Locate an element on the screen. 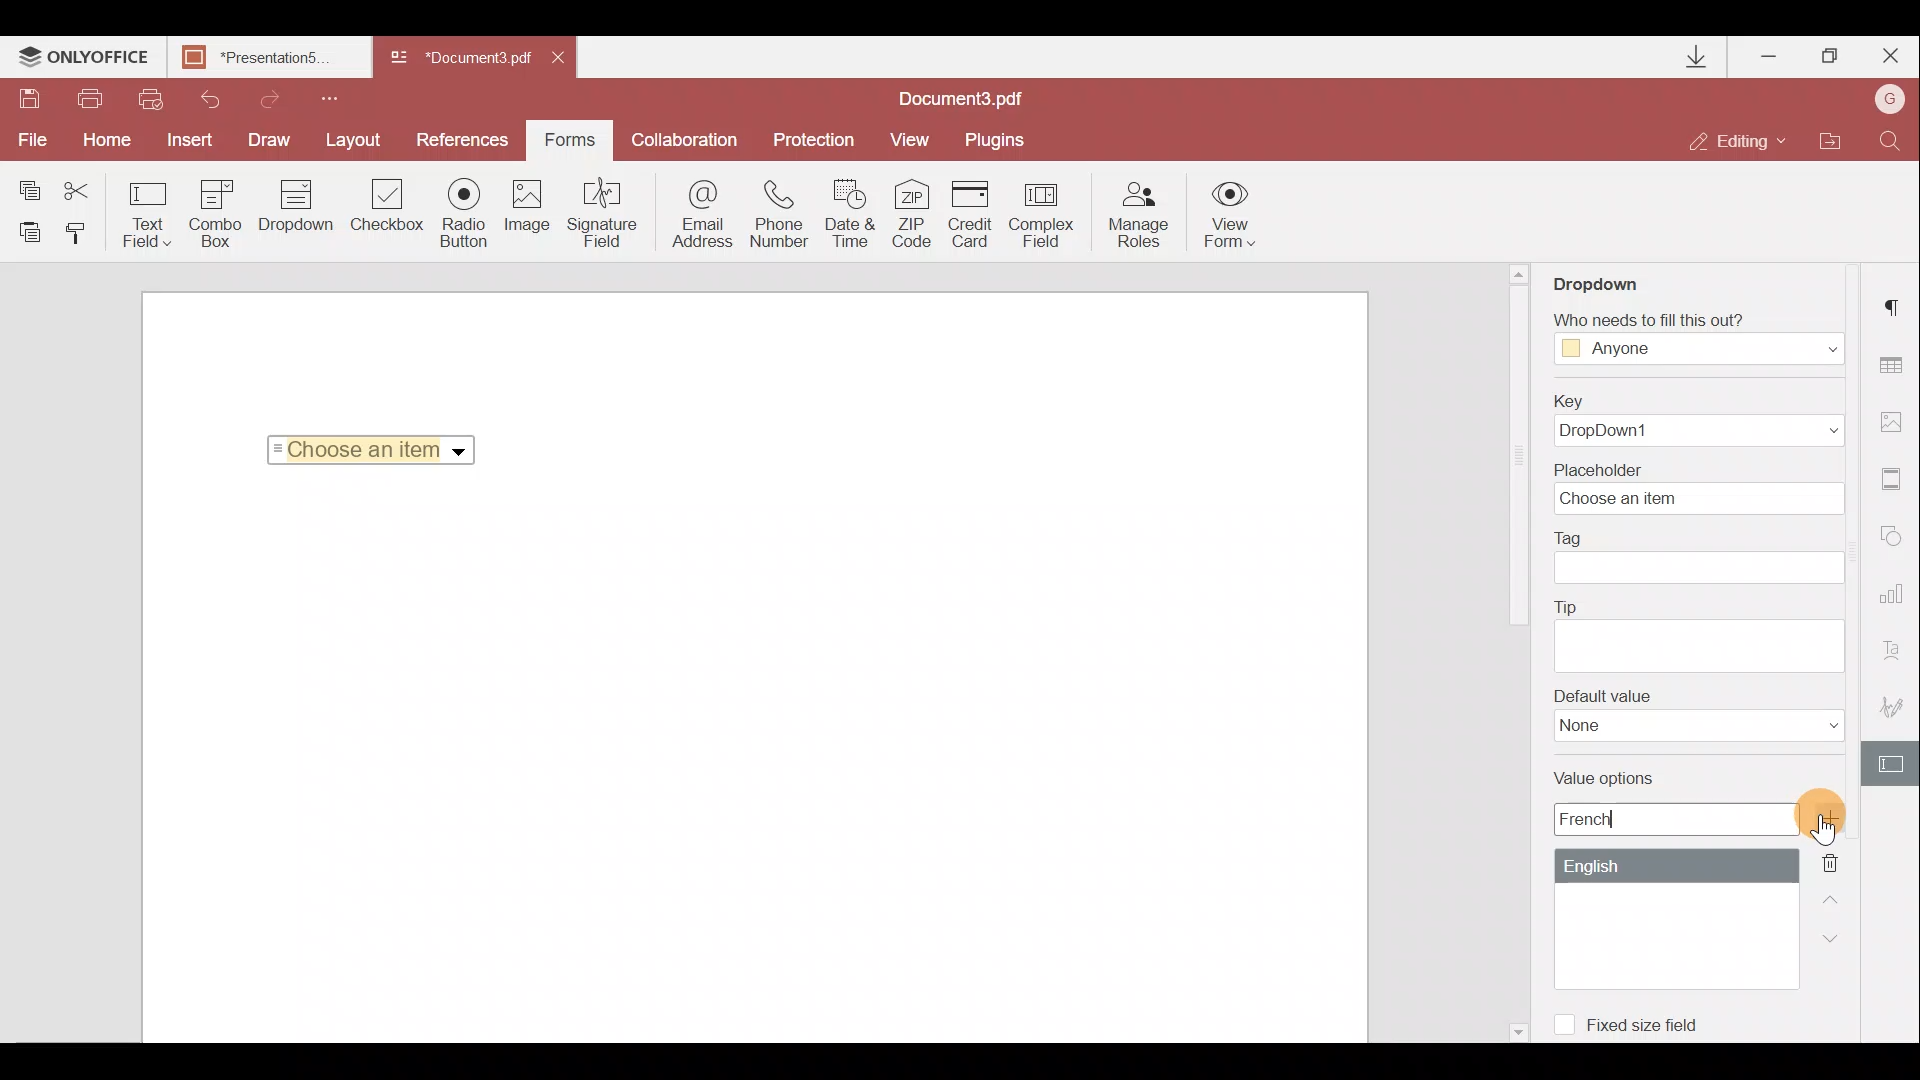 The image size is (1920, 1080). Drop down is located at coordinates (296, 208).